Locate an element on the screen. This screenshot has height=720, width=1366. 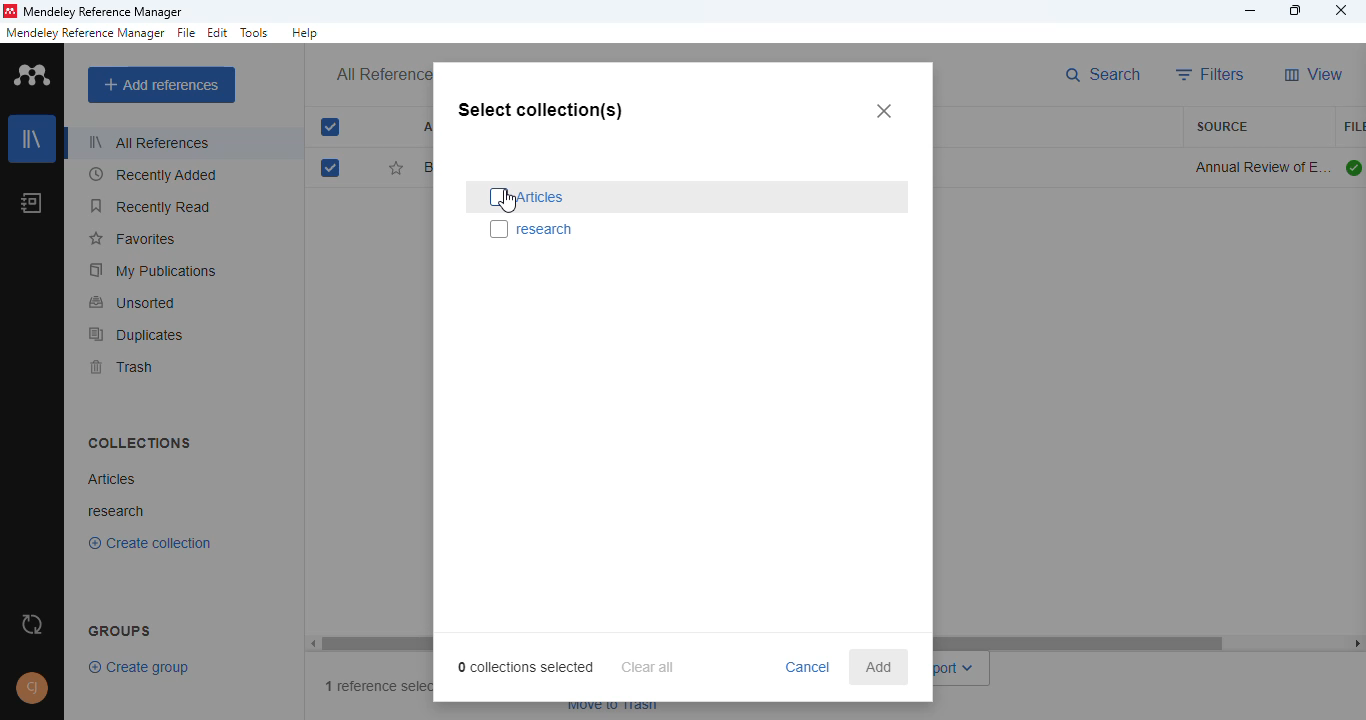
sync is located at coordinates (30, 627).